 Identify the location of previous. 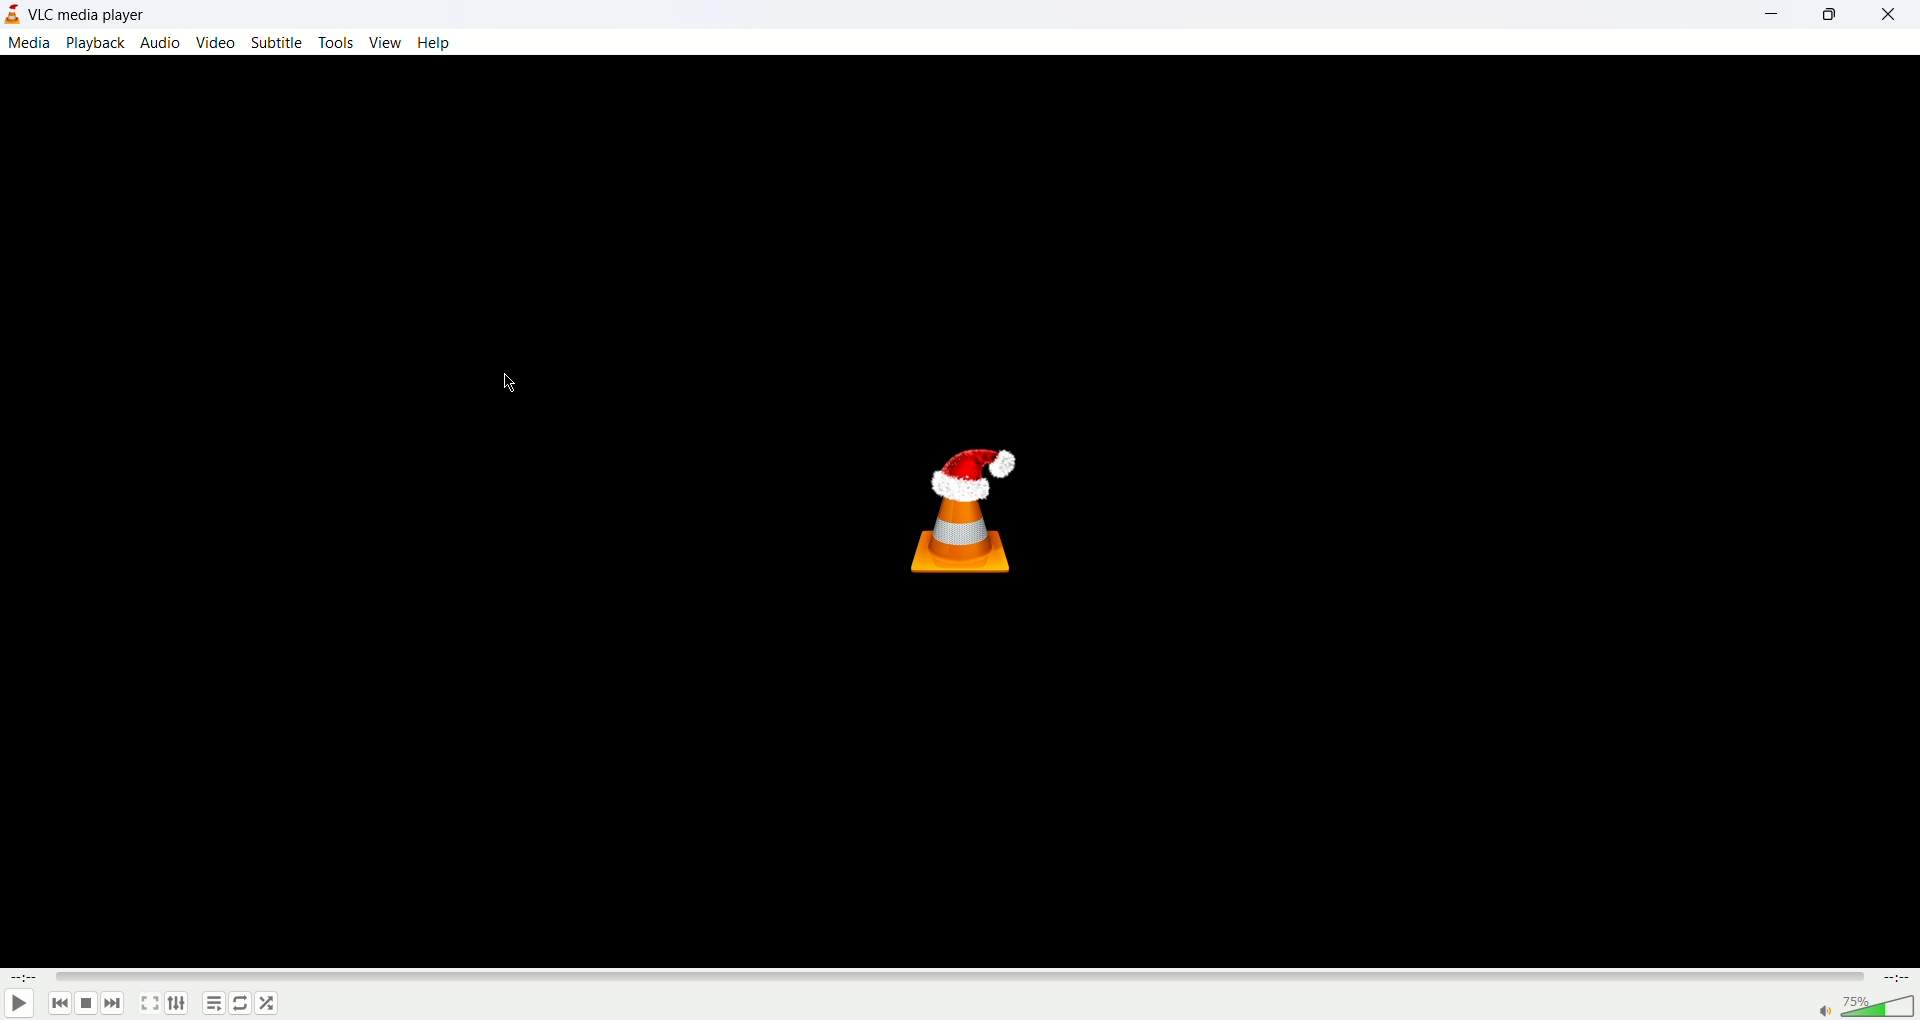
(59, 1004).